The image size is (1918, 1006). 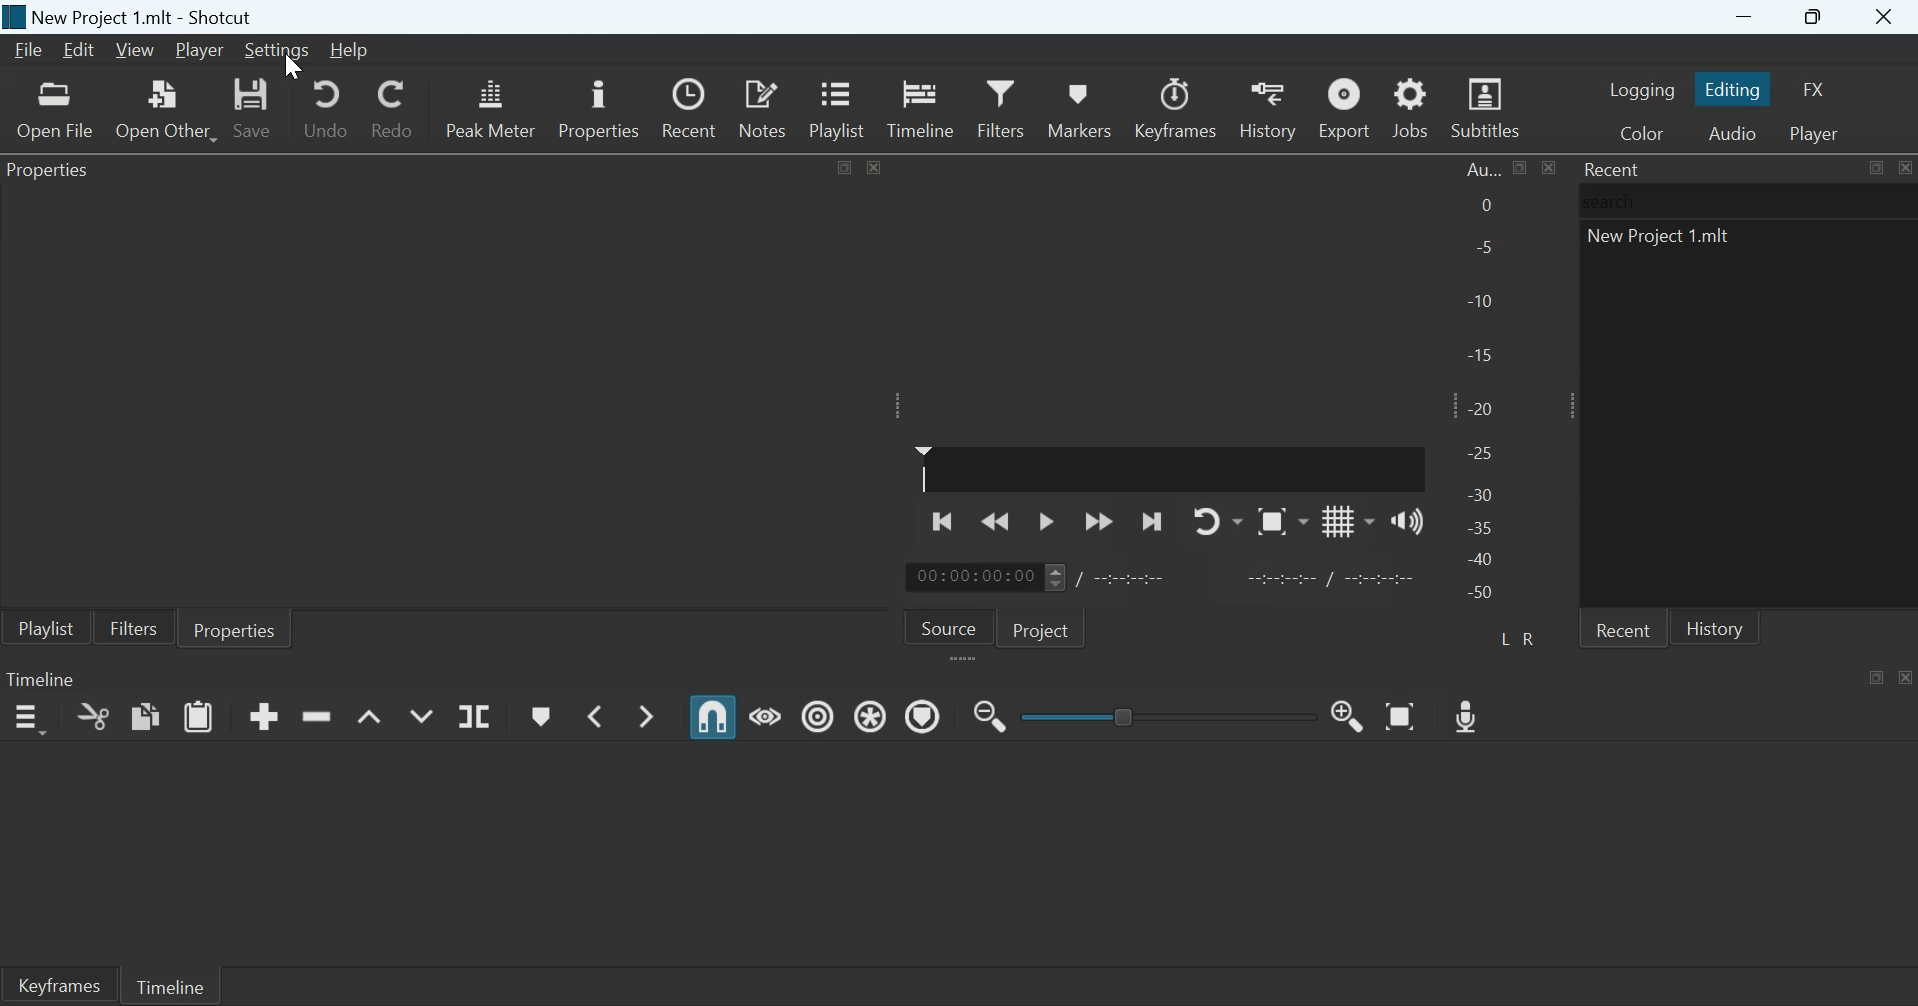 What do you see at coordinates (31, 50) in the screenshot?
I see `File` at bounding box center [31, 50].